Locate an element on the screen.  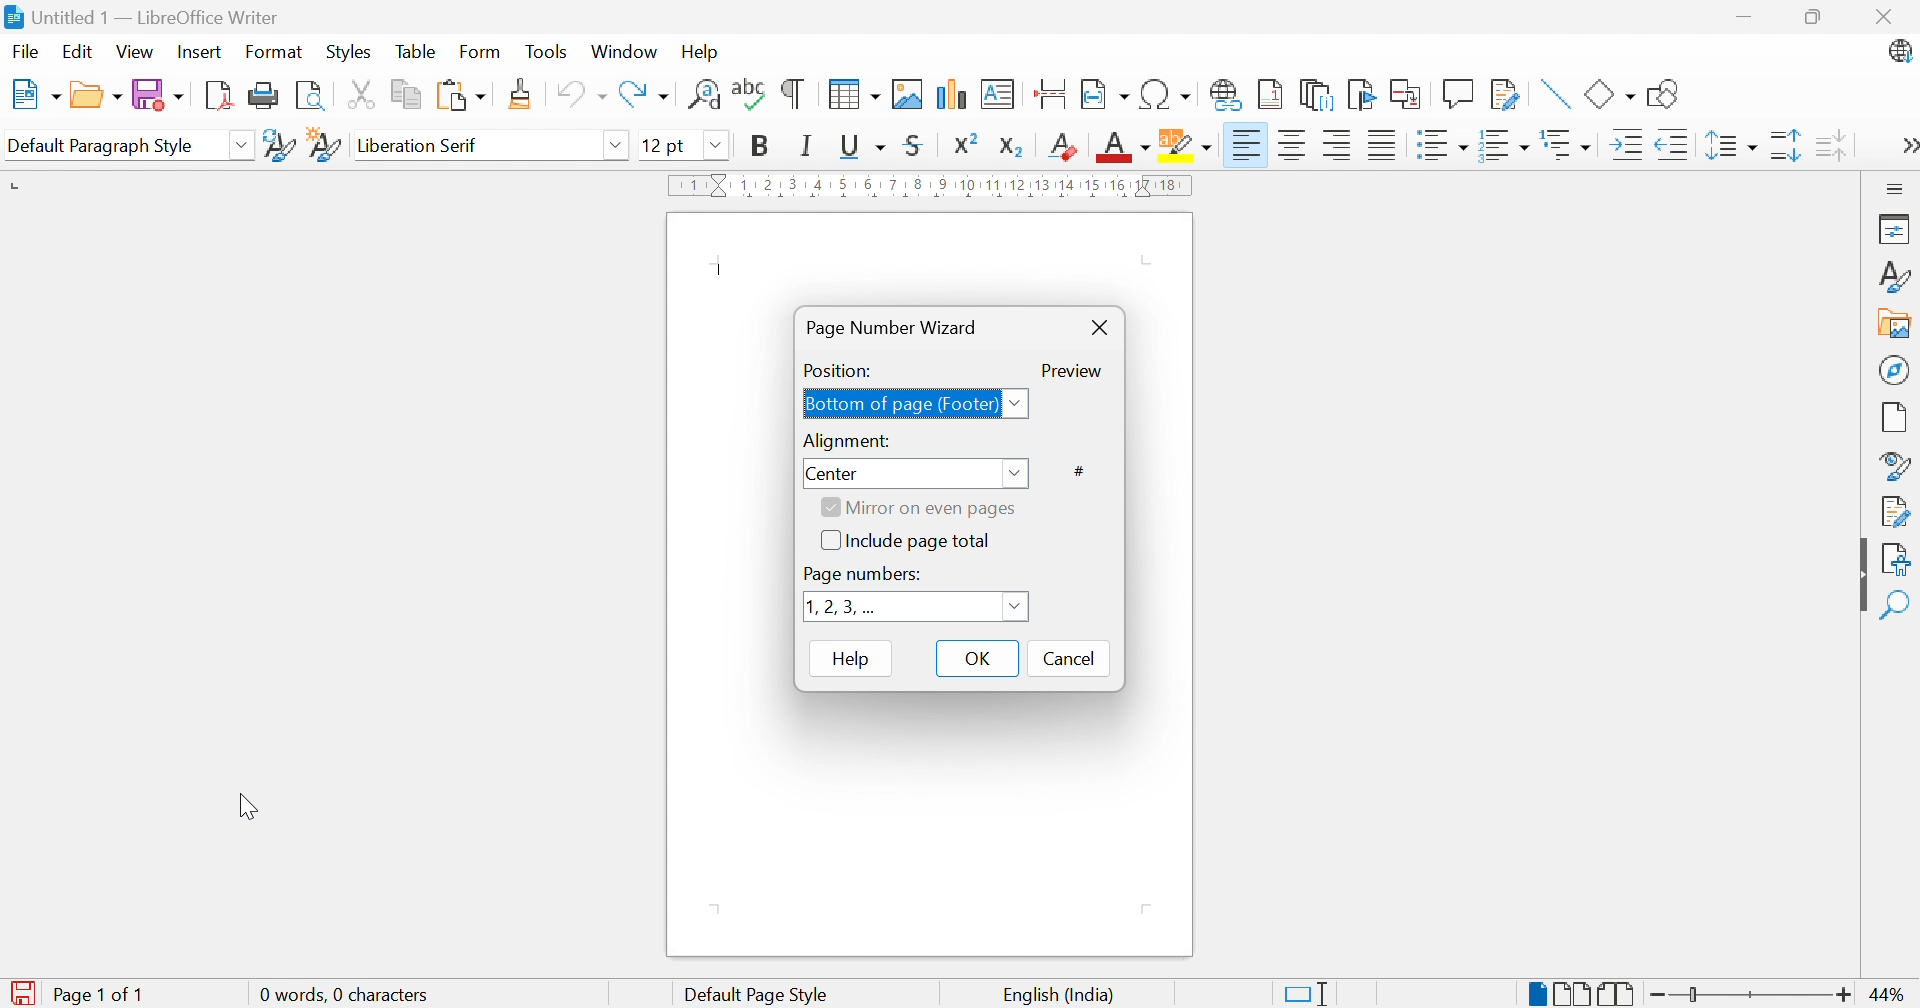
Tools is located at coordinates (546, 52).